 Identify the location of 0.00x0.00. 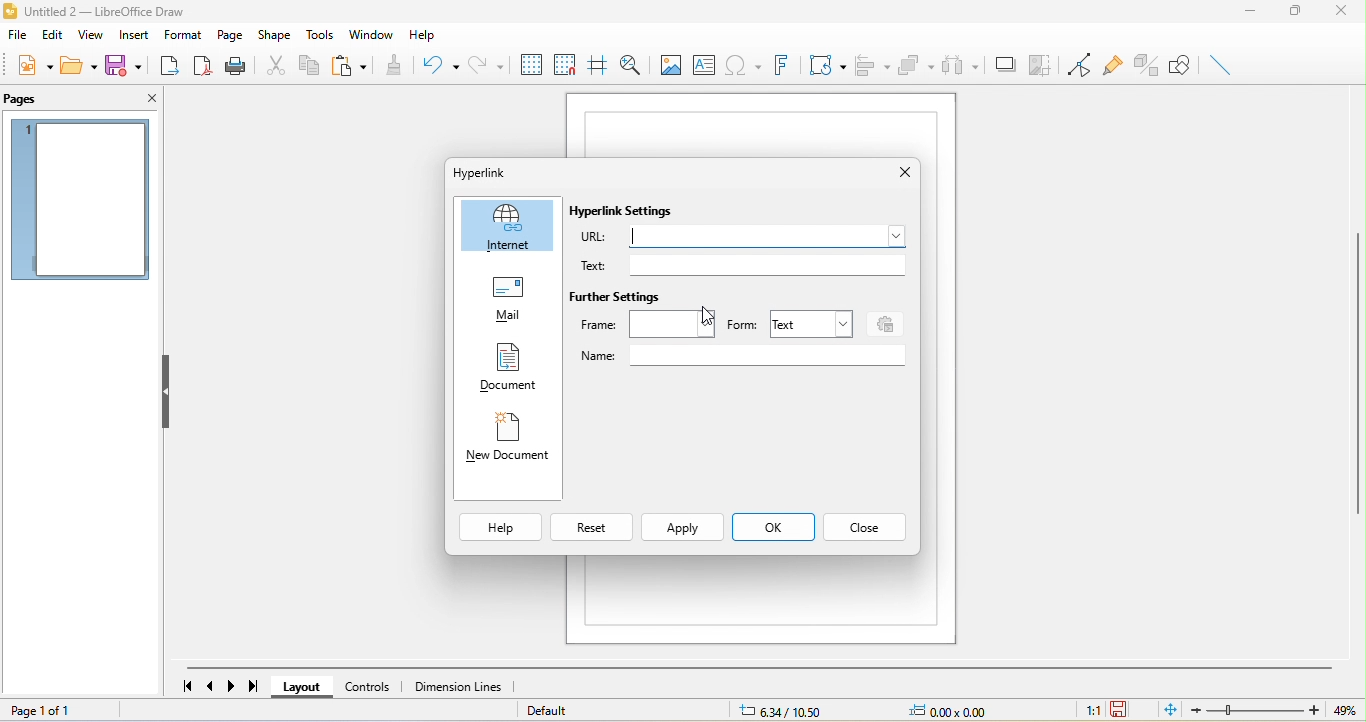
(963, 710).